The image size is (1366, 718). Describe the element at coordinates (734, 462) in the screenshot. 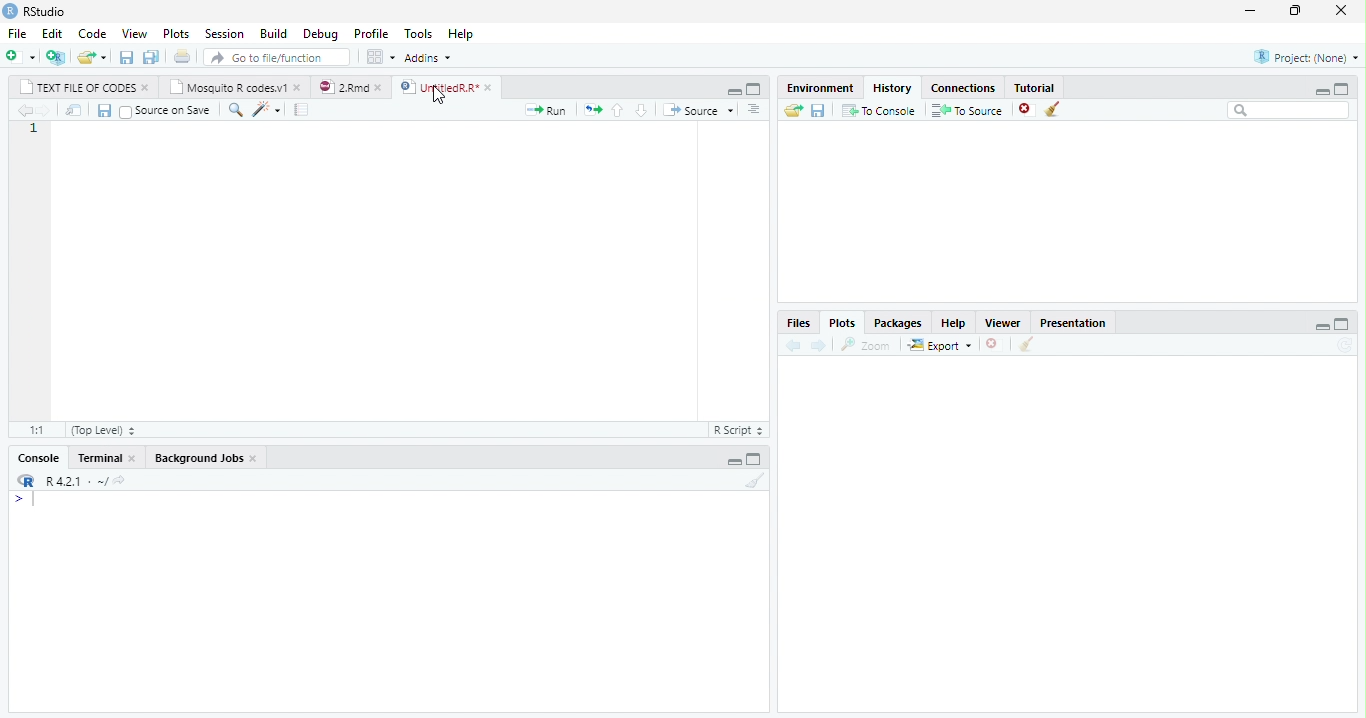

I see `minimize` at that location.